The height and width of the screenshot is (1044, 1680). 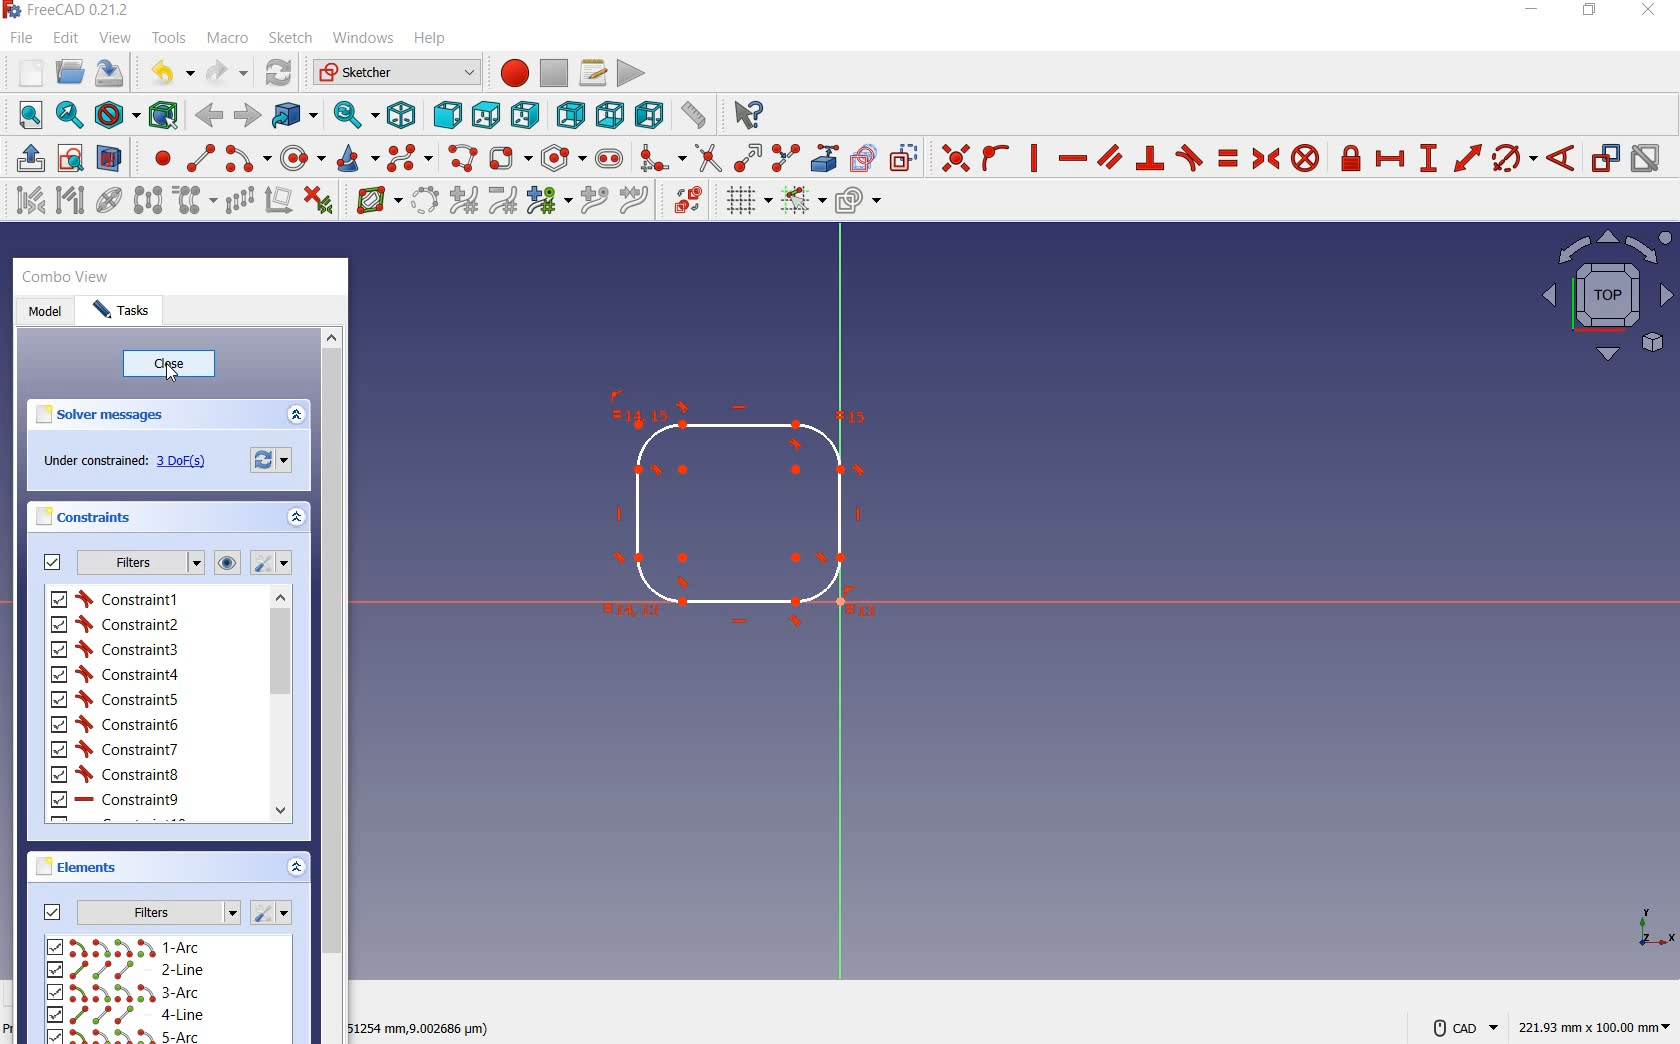 What do you see at coordinates (290, 38) in the screenshot?
I see `sketch` at bounding box center [290, 38].